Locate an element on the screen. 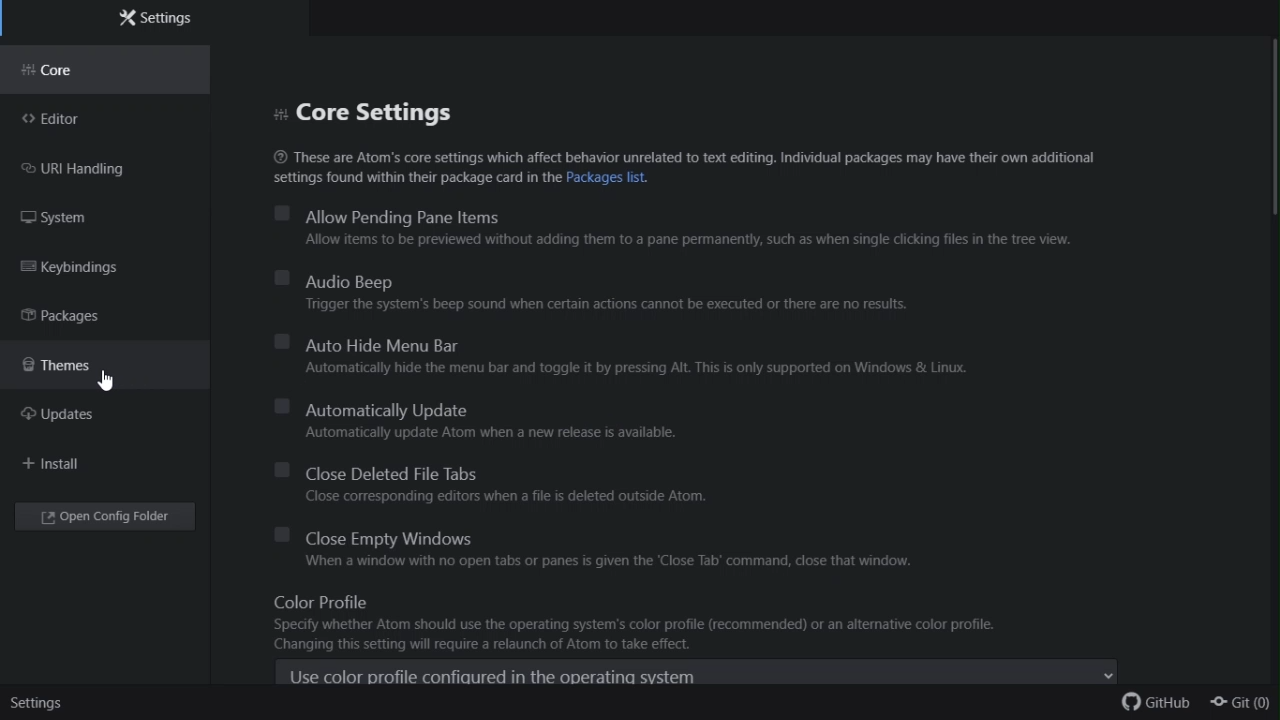 This screenshot has width=1280, height=720. Automatically hate the menu bar and toggle it by pressing Alt. This is only supported it Windows & Linus is located at coordinates (639, 368).